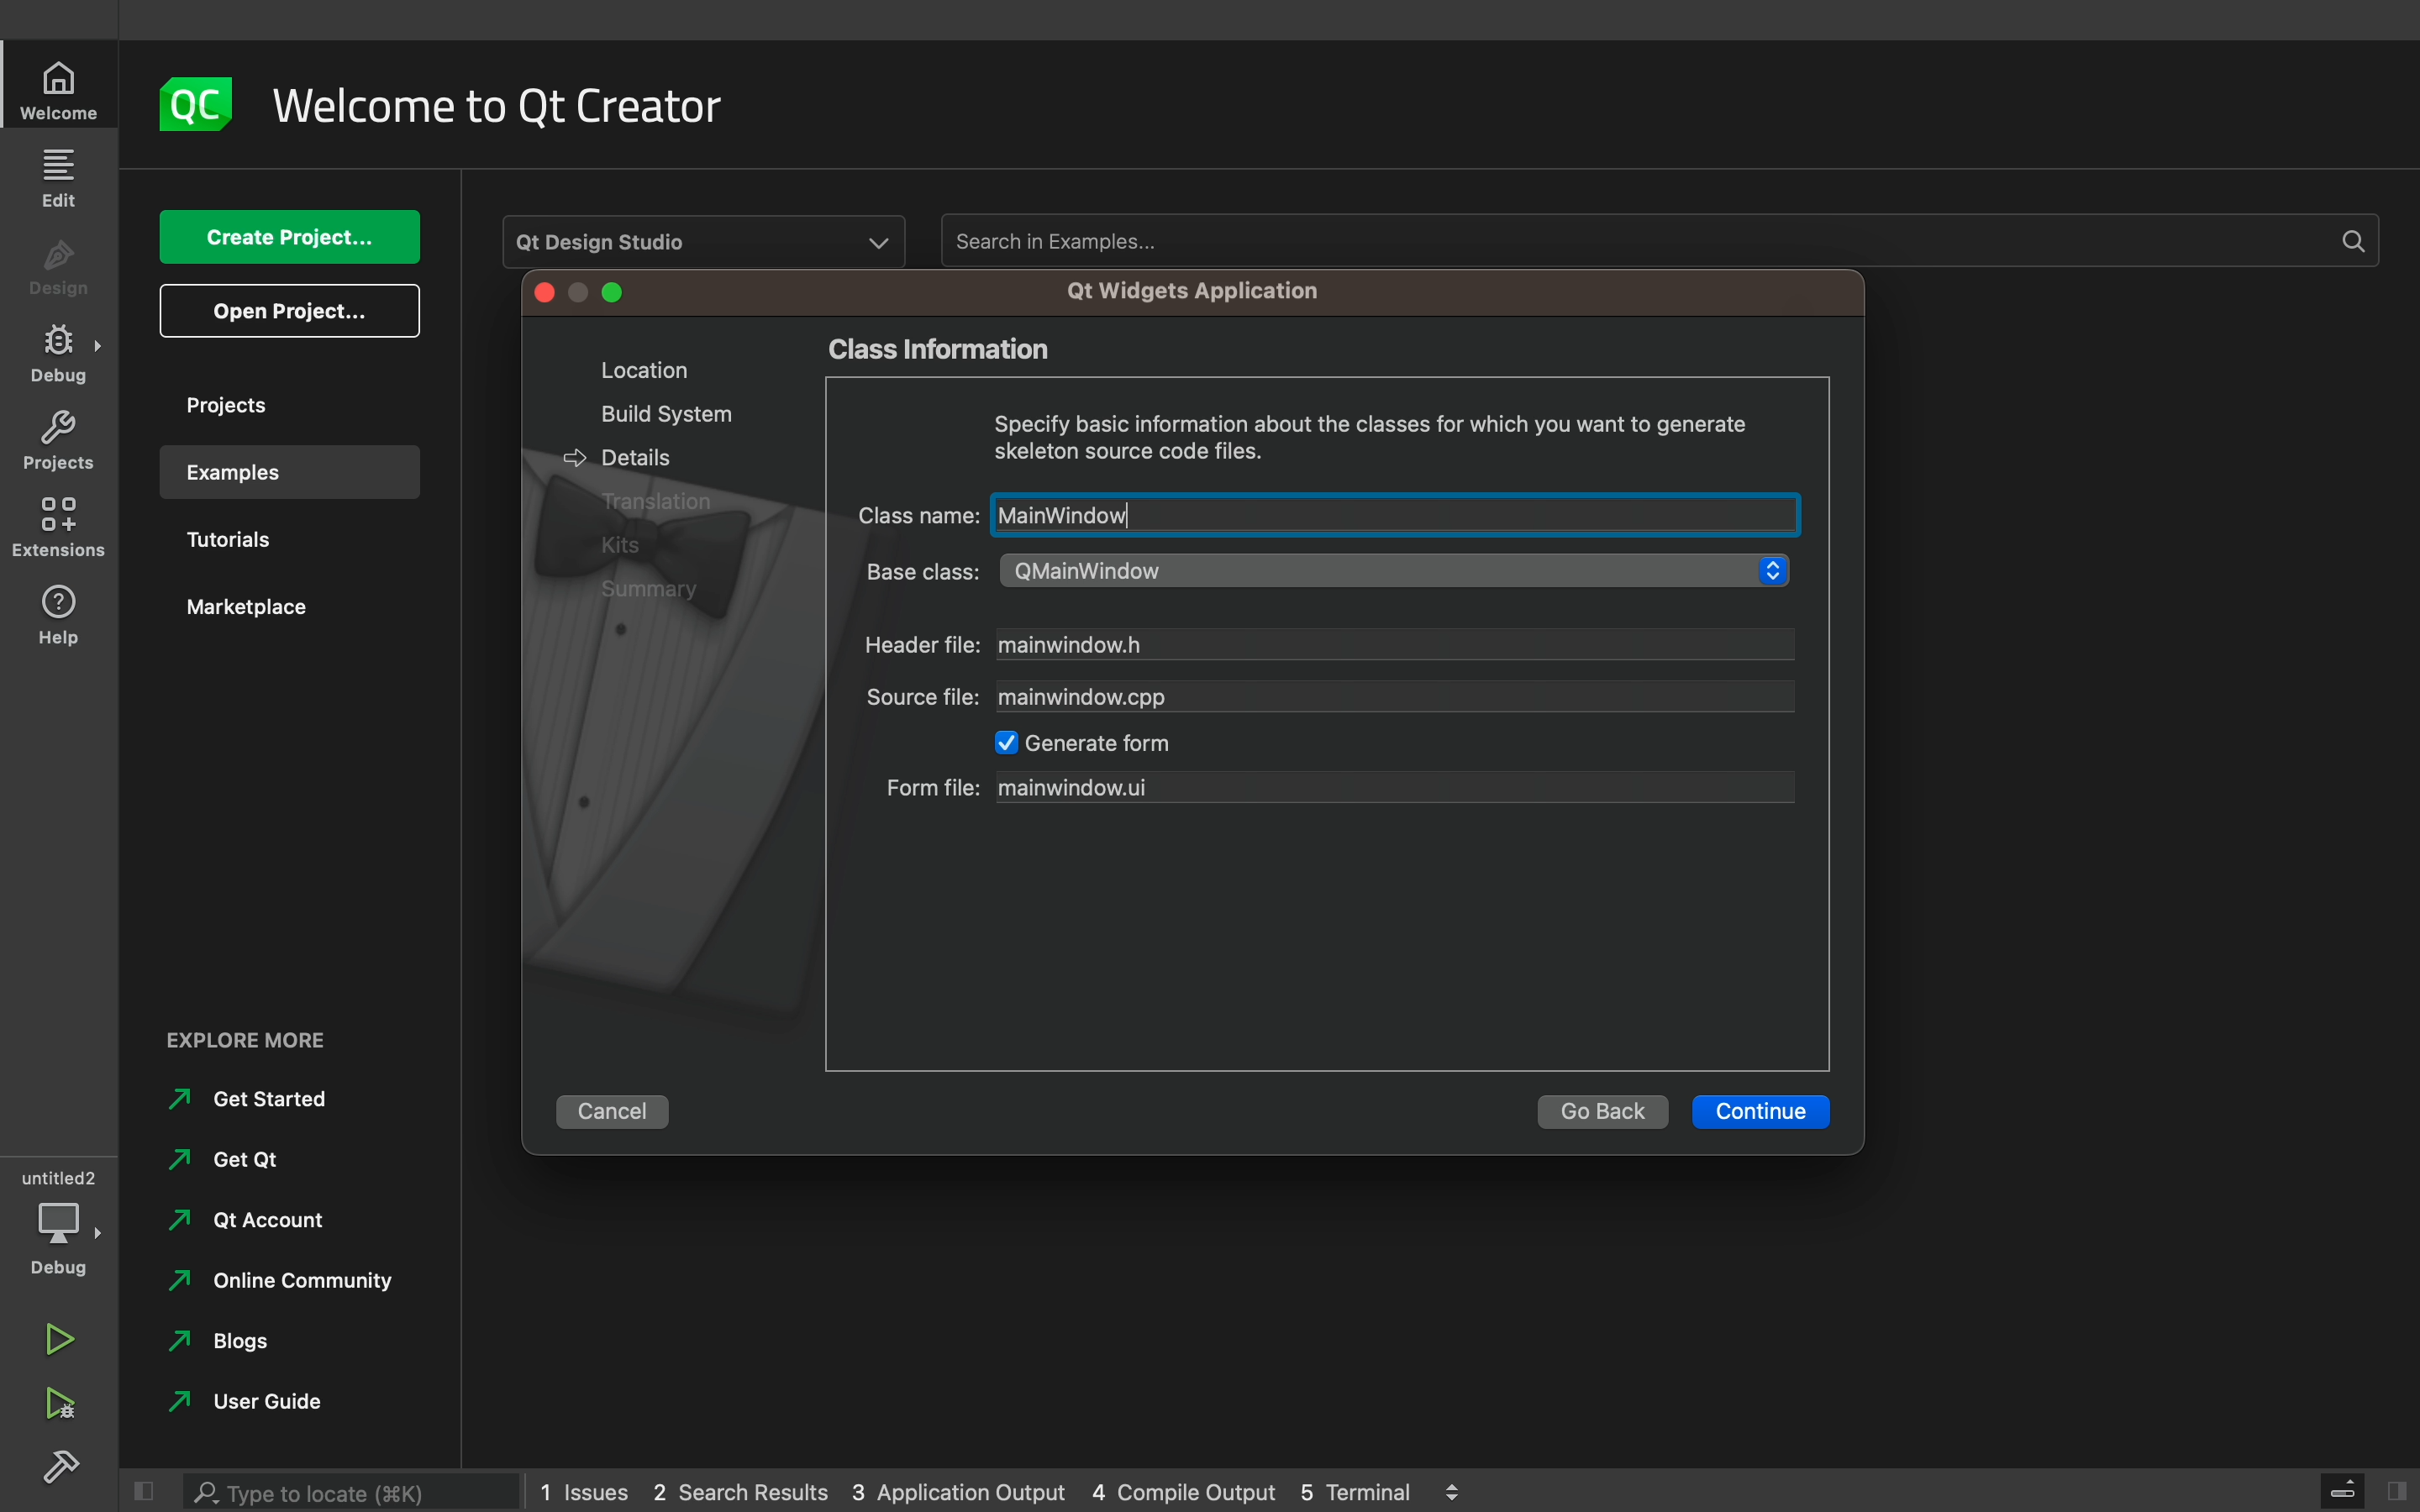  What do you see at coordinates (660, 504) in the screenshot?
I see `` at bounding box center [660, 504].